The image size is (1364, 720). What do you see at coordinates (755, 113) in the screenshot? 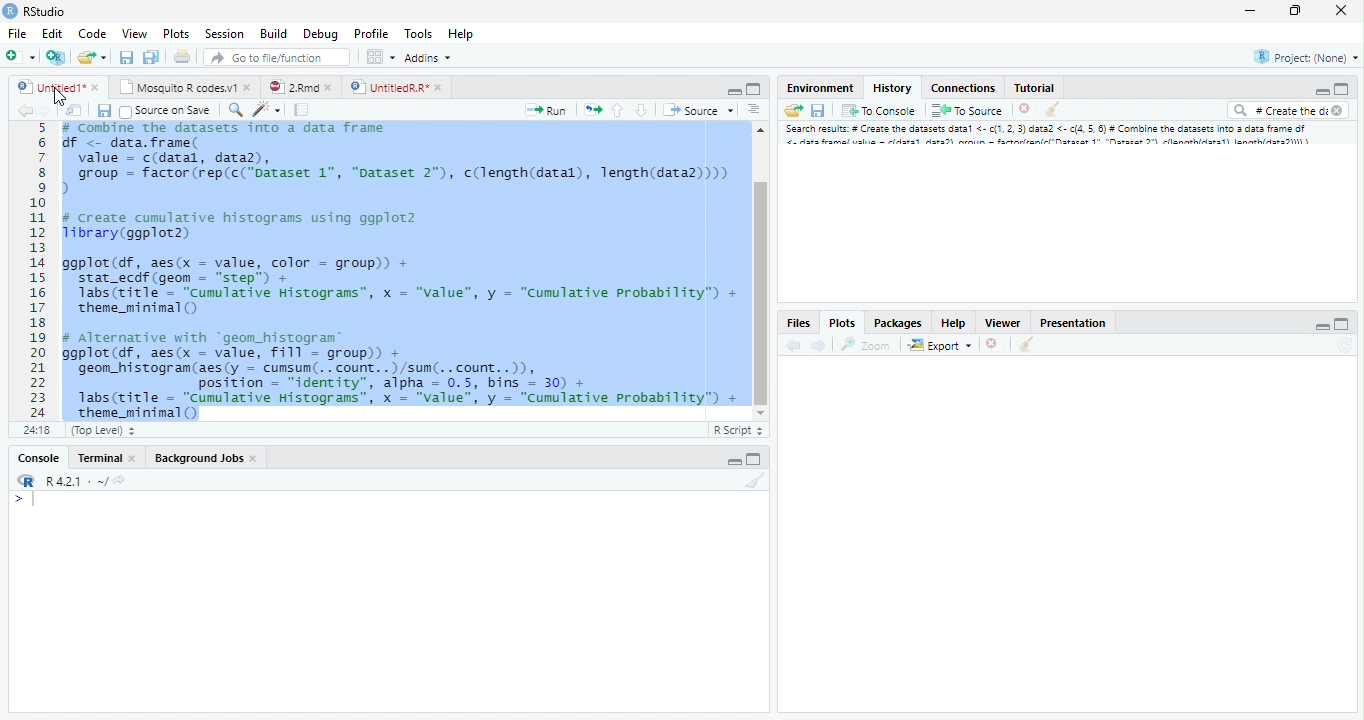
I see `Alignment` at bounding box center [755, 113].